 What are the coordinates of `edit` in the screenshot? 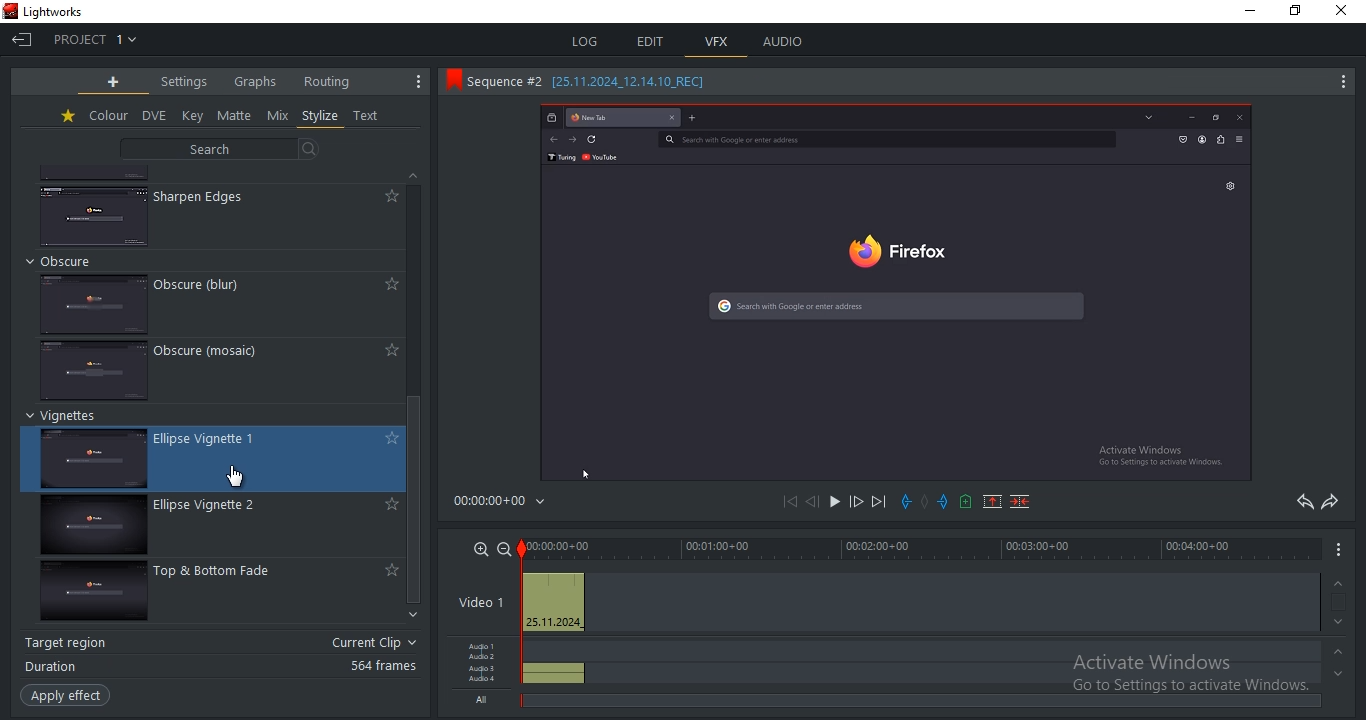 It's located at (653, 42).